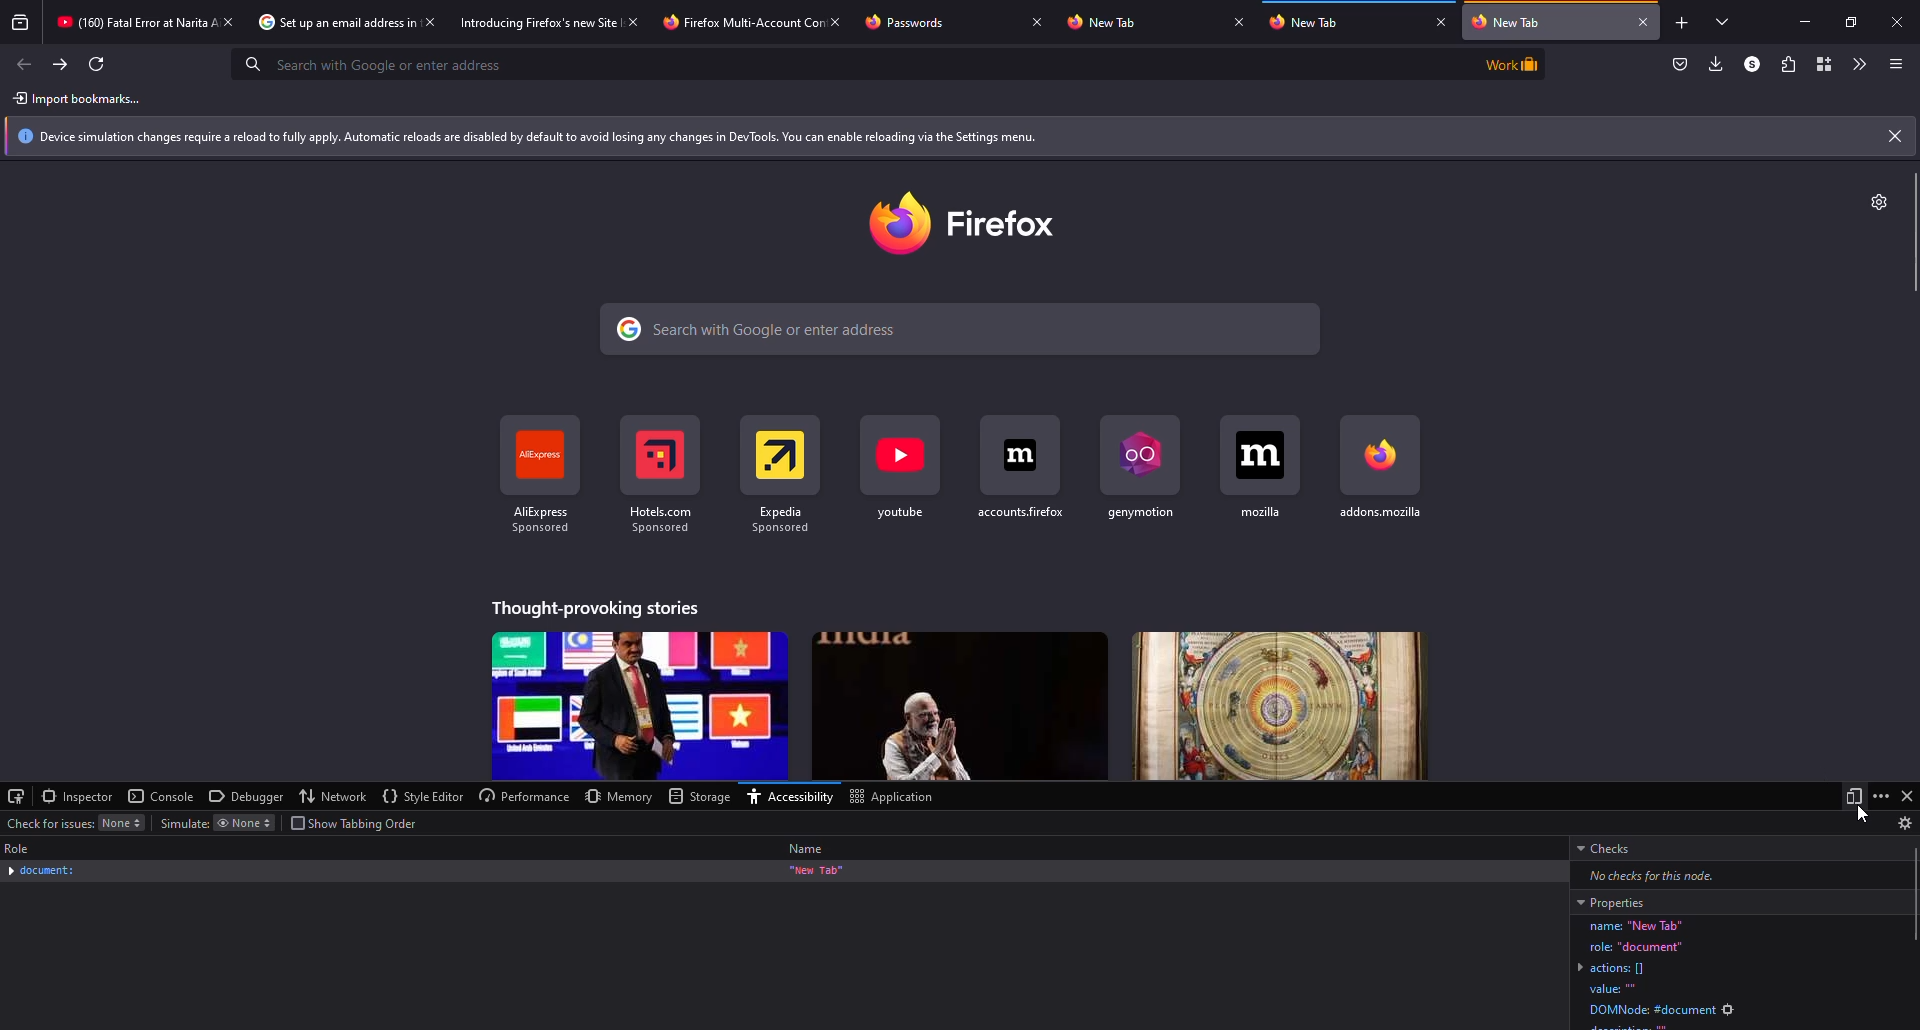 The image size is (1920, 1030). Describe the element at coordinates (230, 21) in the screenshot. I see `close` at that location.